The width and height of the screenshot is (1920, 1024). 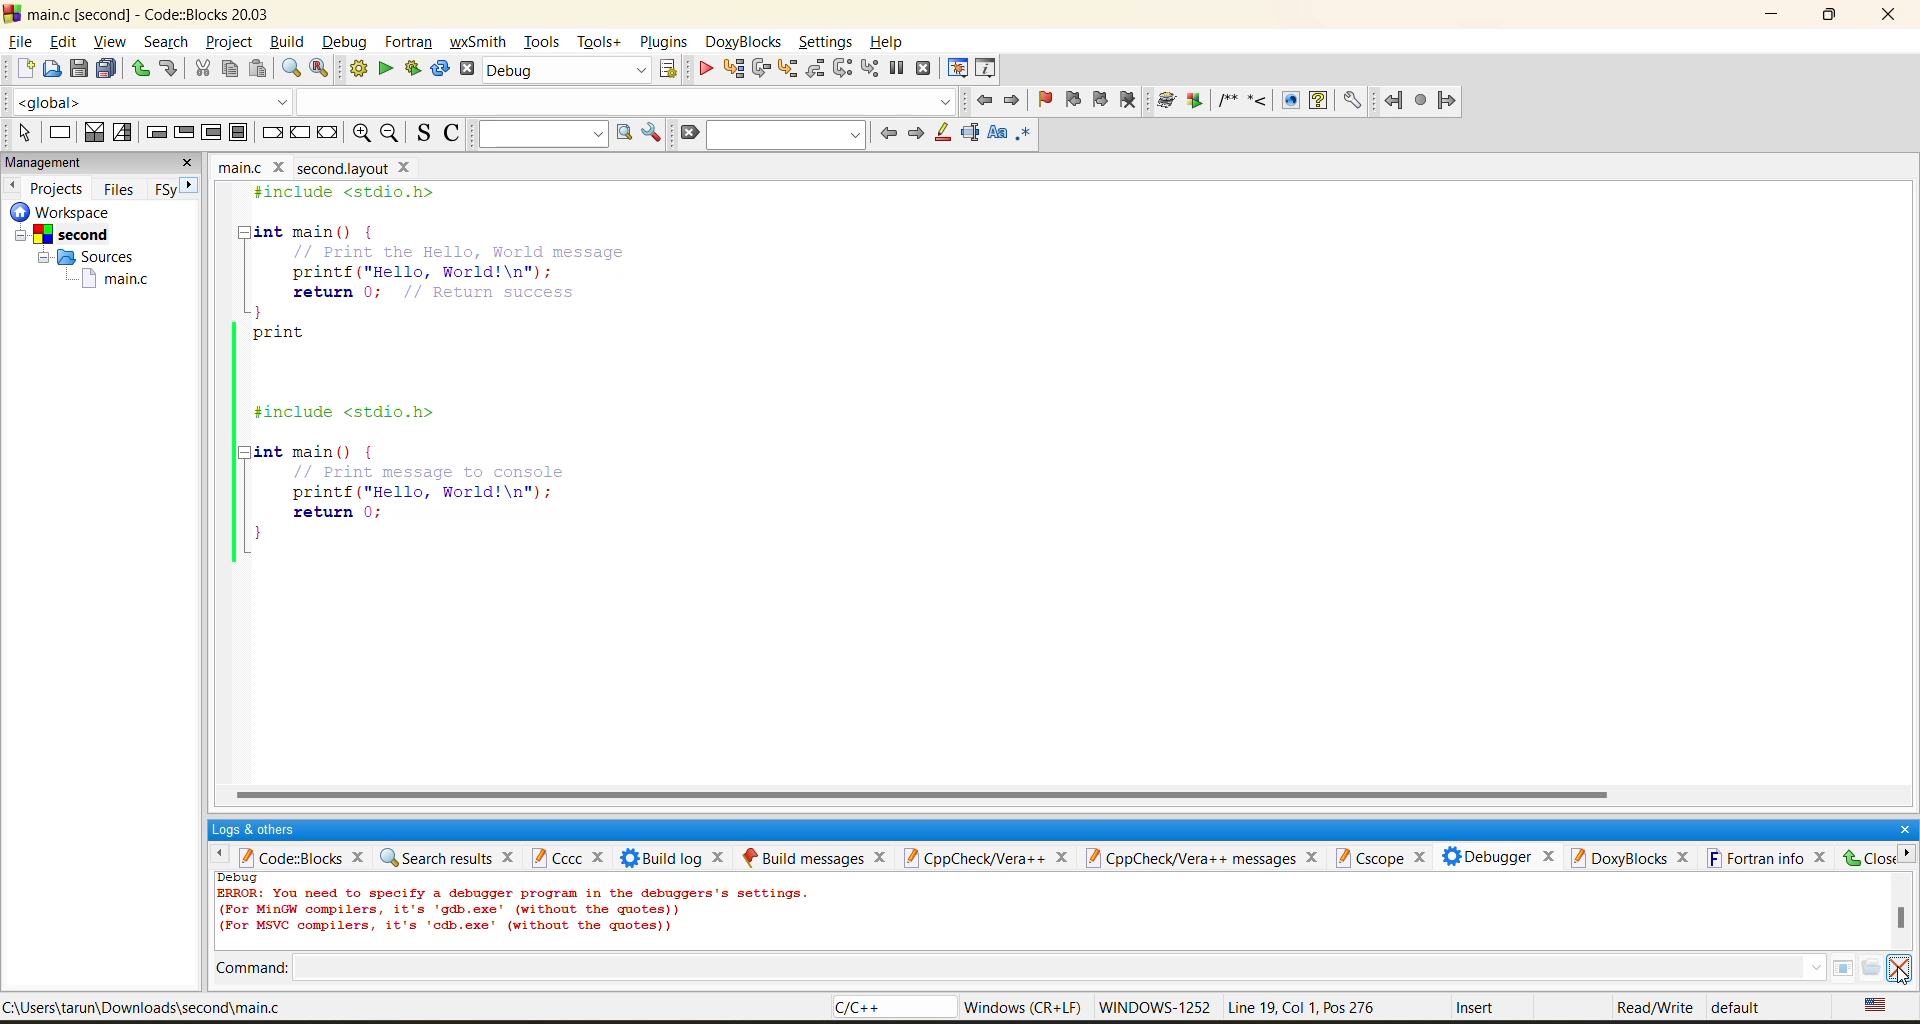 I want to click on debugging console, so click(x=513, y=911).